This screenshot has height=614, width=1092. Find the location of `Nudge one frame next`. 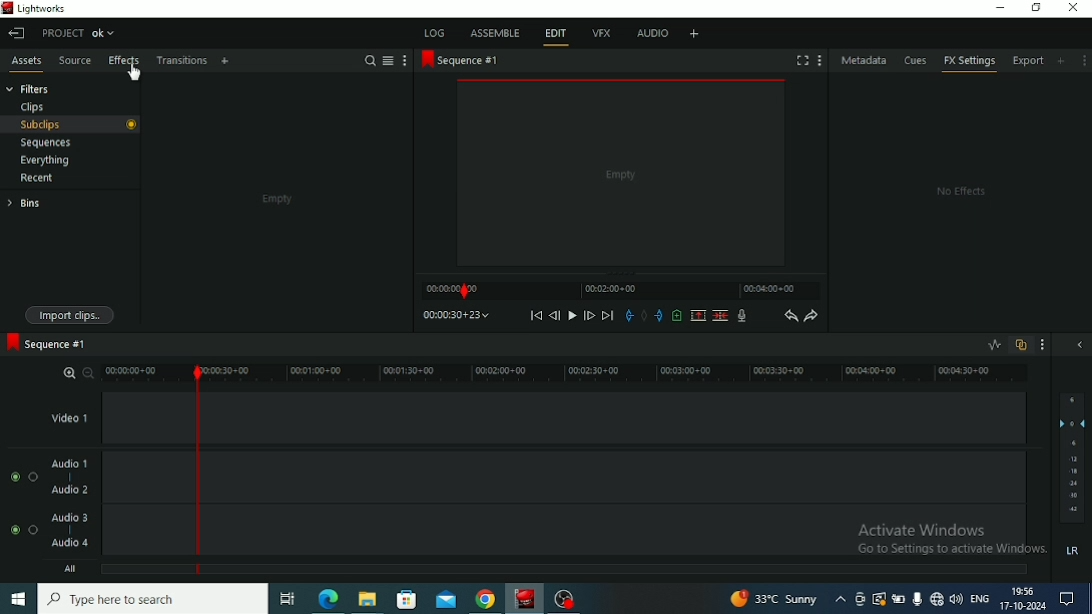

Nudge one frame next is located at coordinates (589, 315).